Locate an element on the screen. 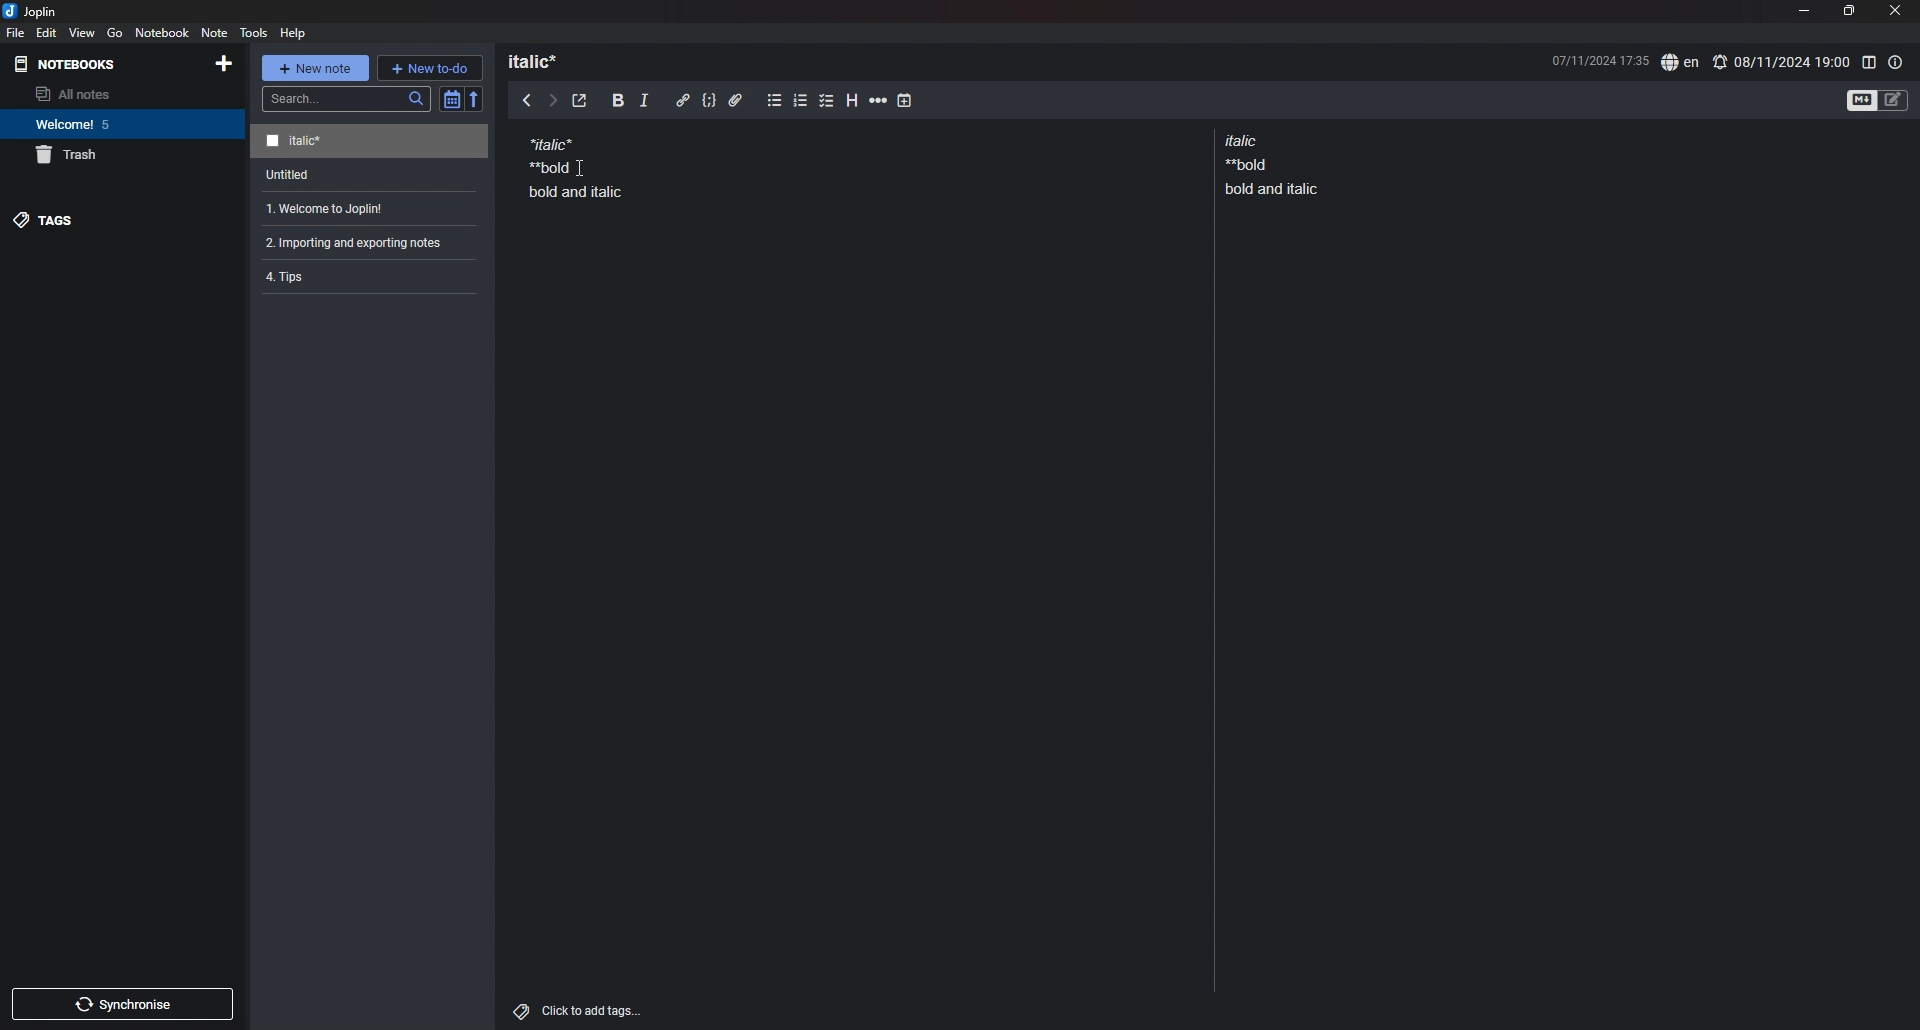  help is located at coordinates (295, 32).